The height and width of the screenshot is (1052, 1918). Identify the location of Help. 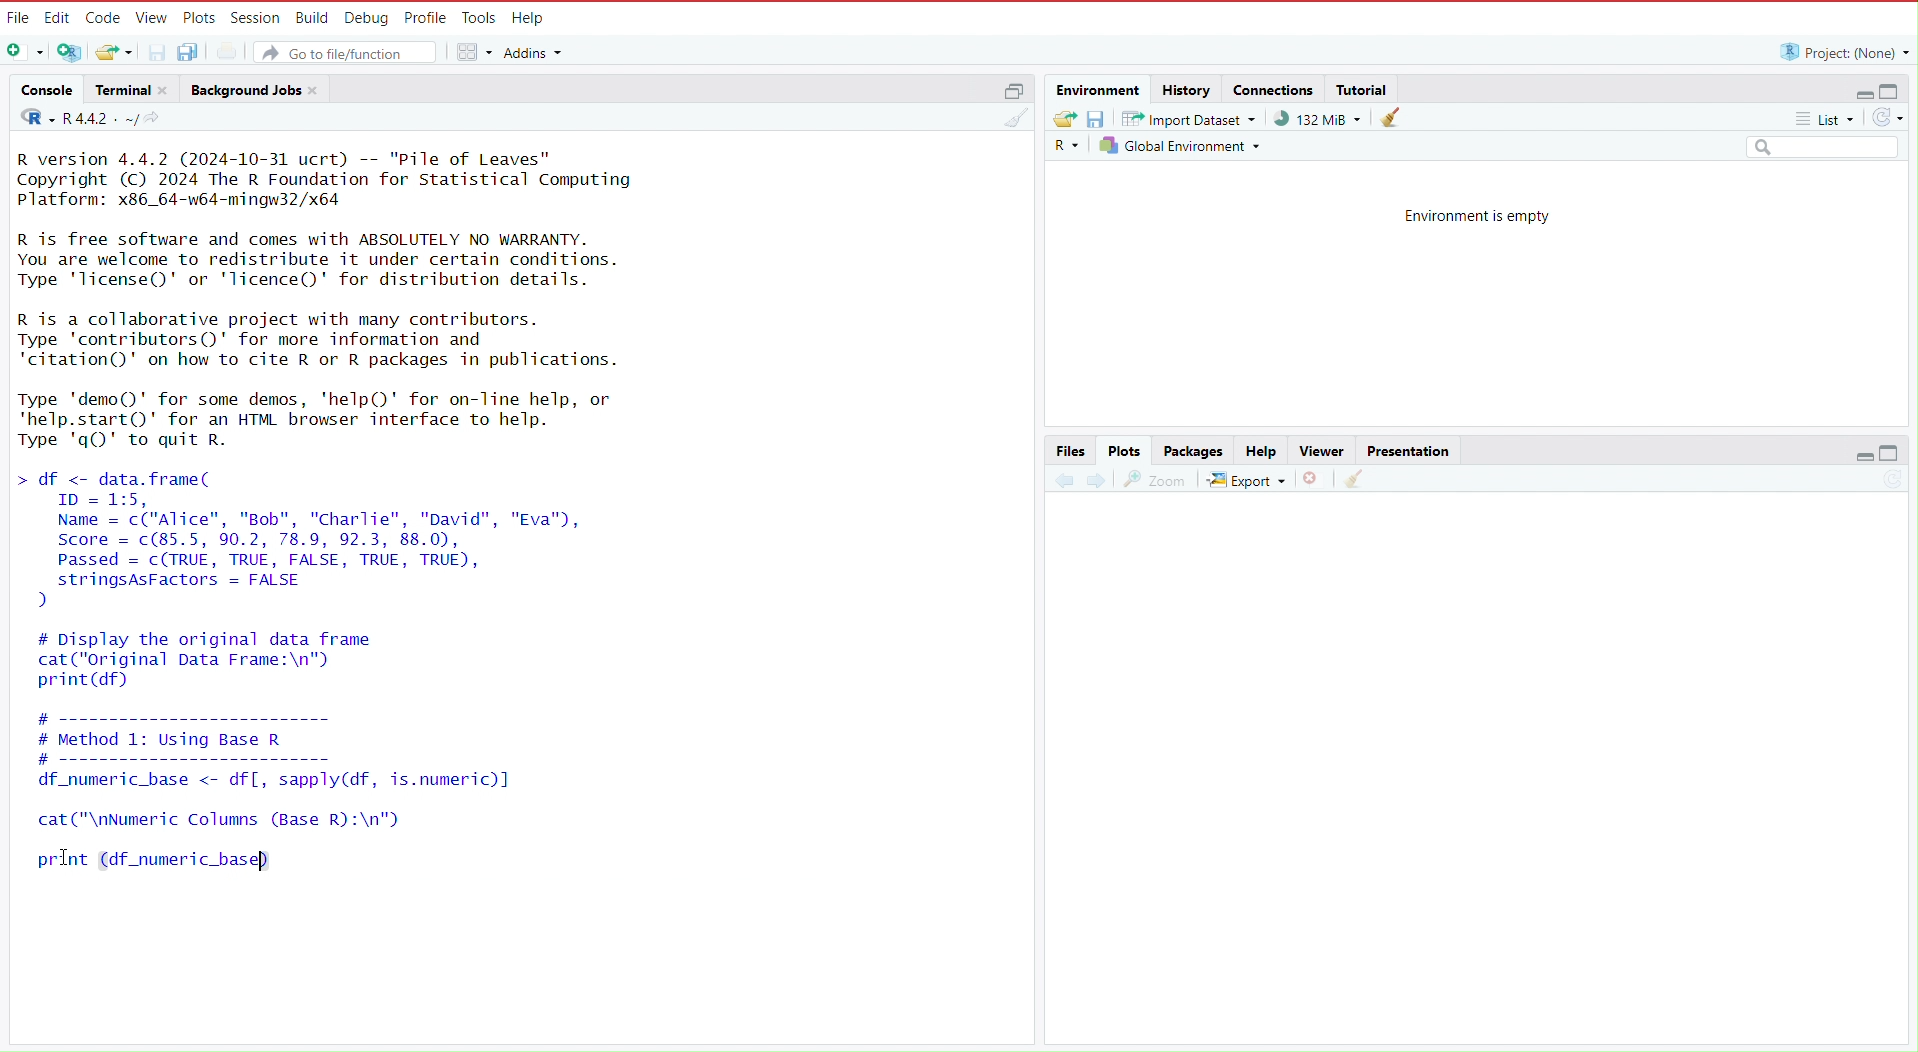
(530, 16).